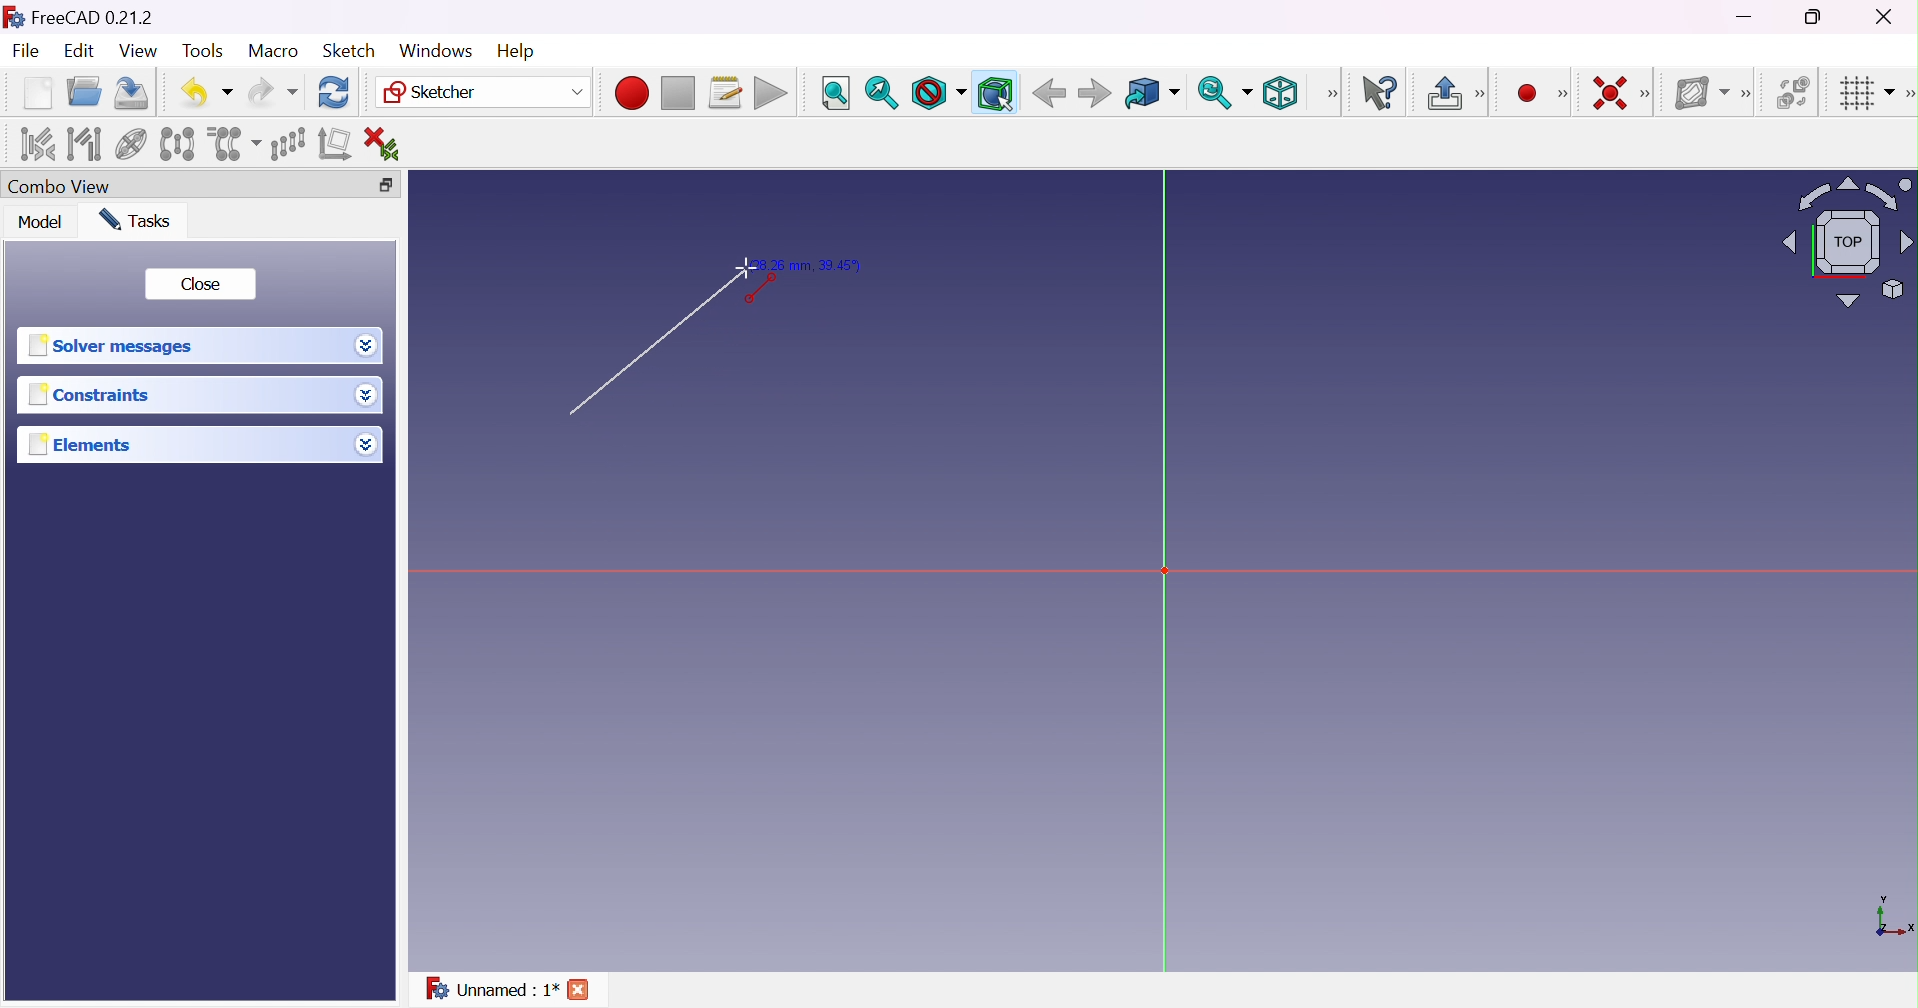 This screenshot has width=1918, height=1008. What do you see at coordinates (771, 93) in the screenshot?
I see `Execute macro` at bounding box center [771, 93].